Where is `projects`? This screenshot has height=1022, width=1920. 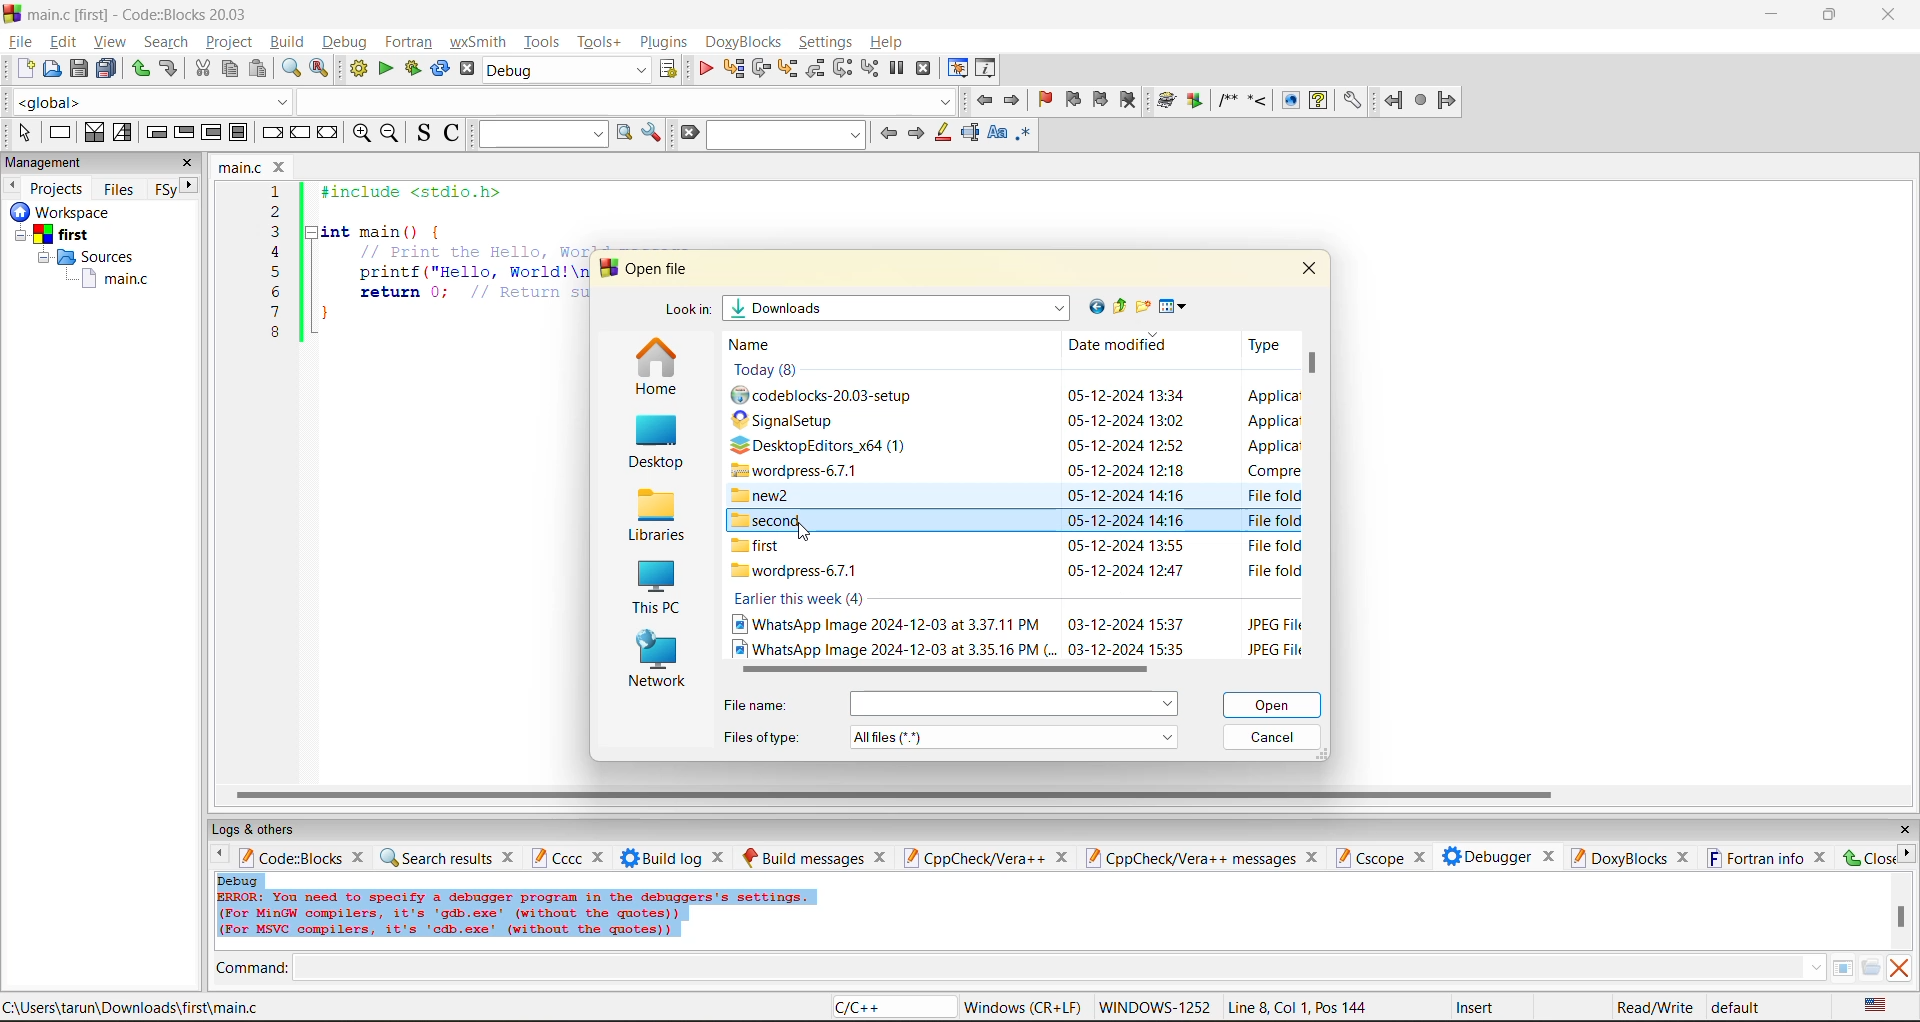
projects is located at coordinates (58, 188).